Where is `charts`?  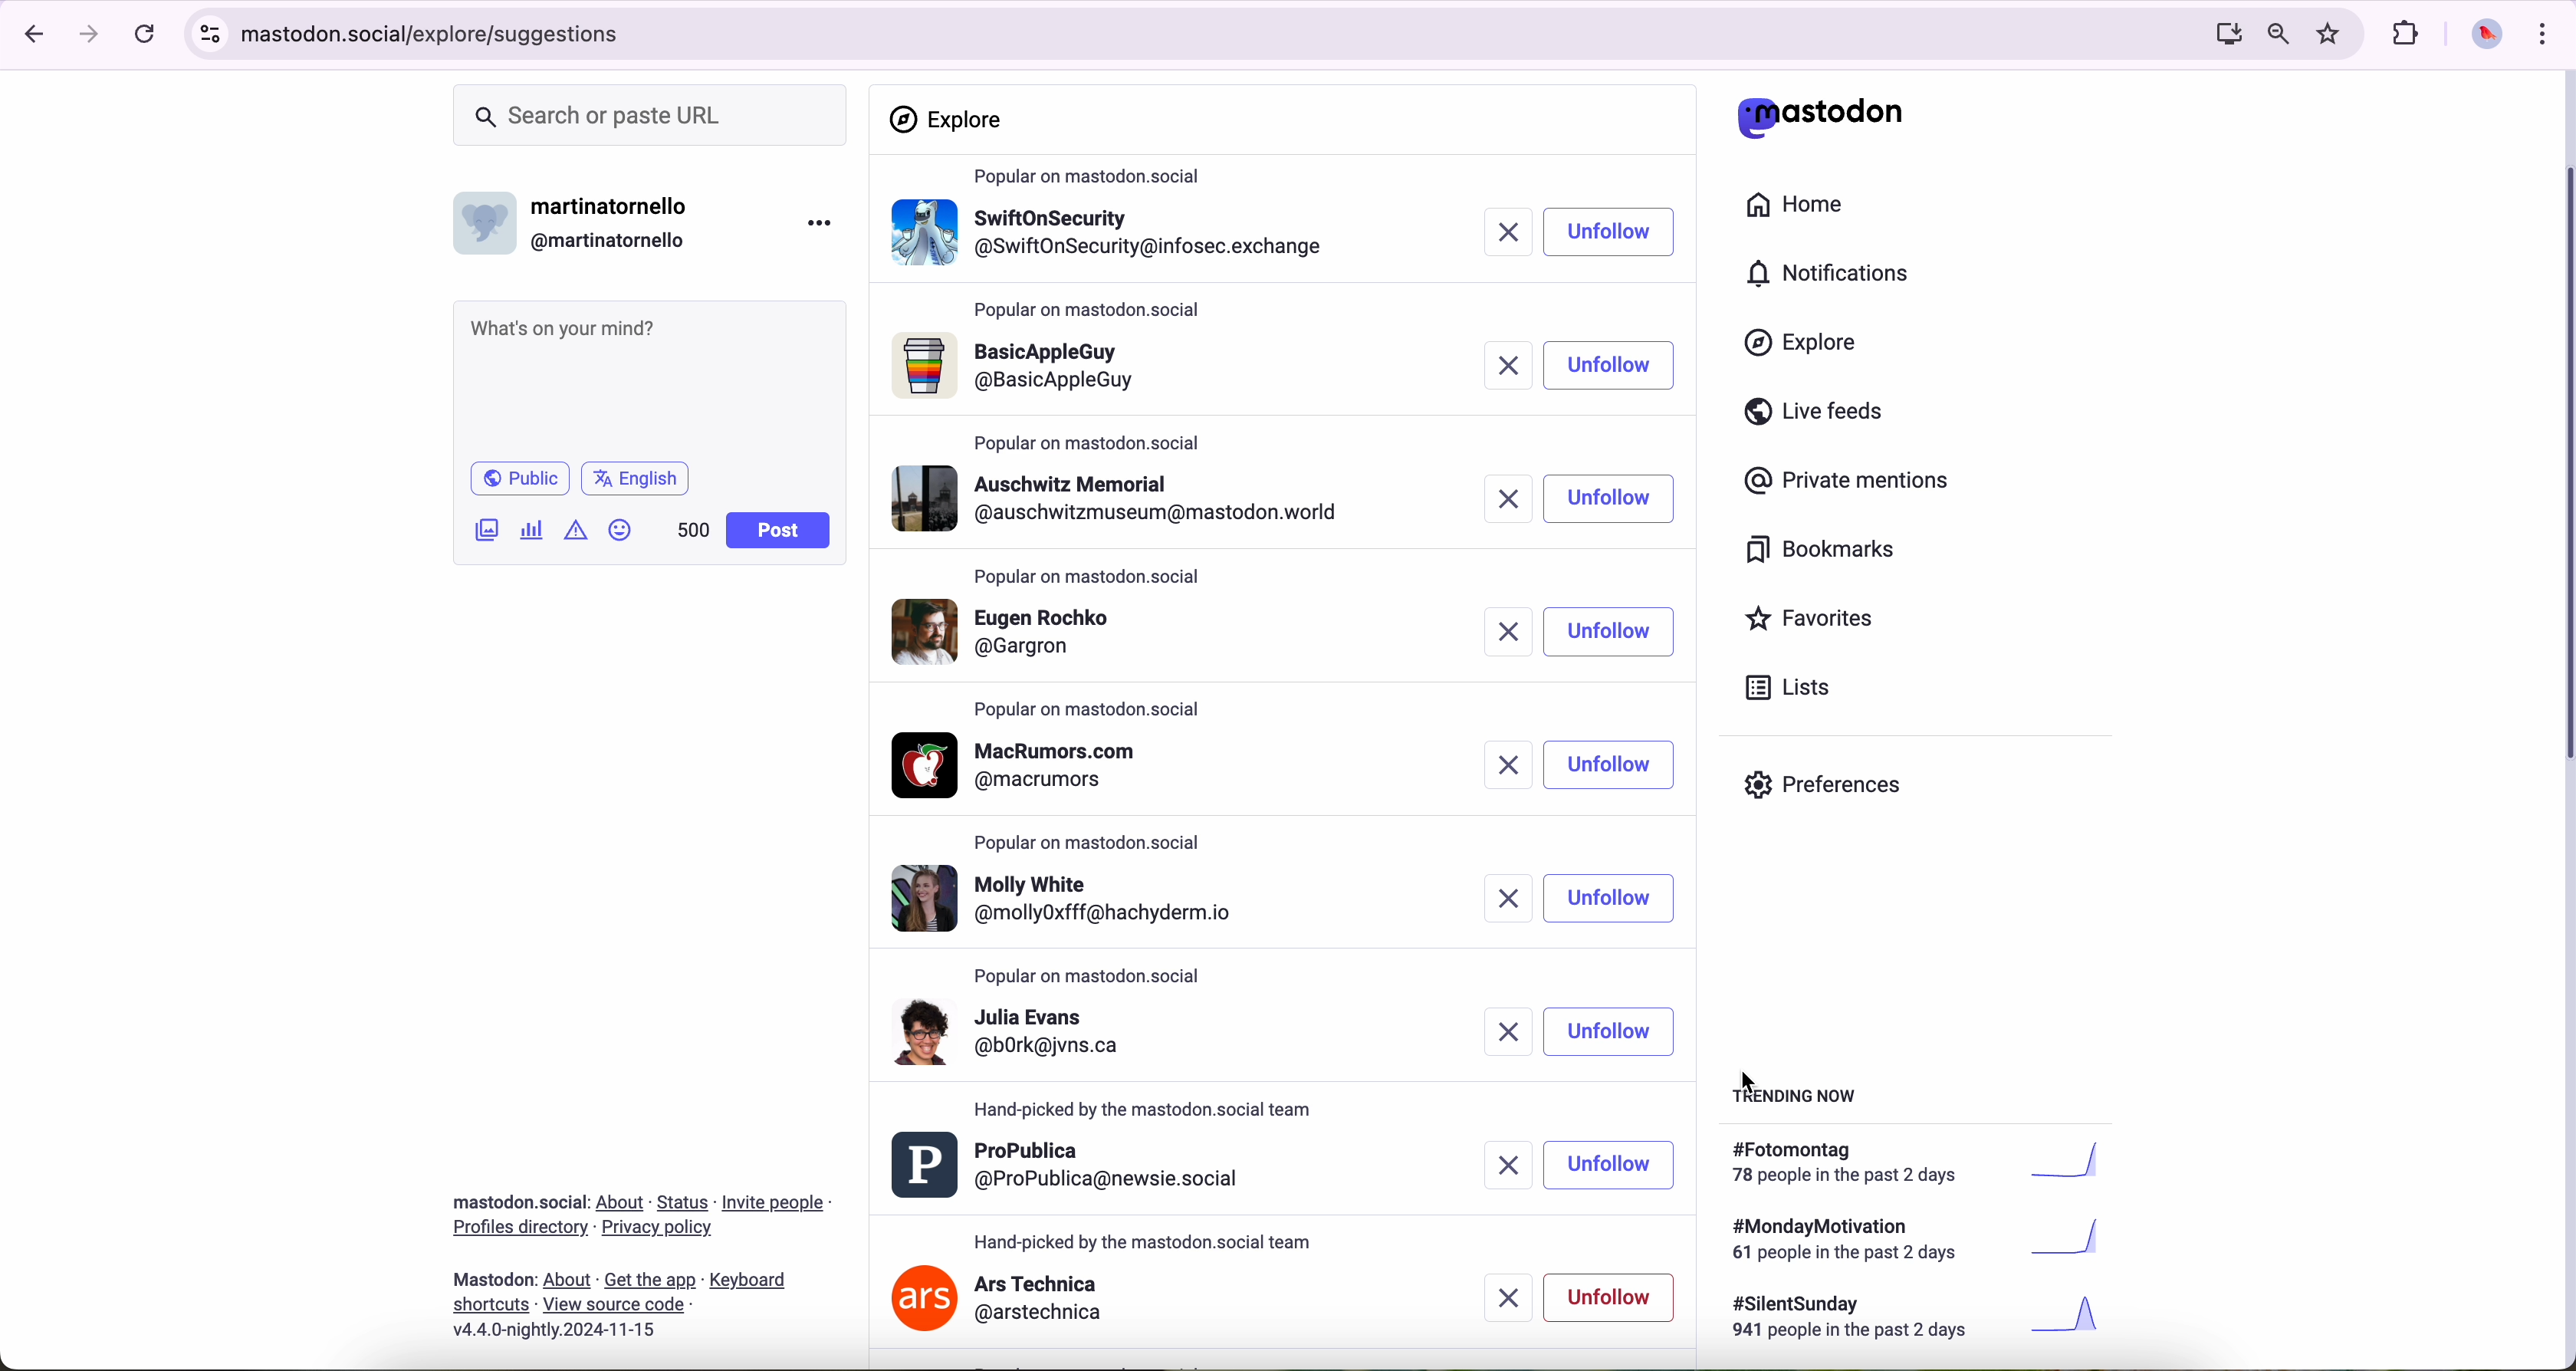
charts is located at coordinates (536, 530).